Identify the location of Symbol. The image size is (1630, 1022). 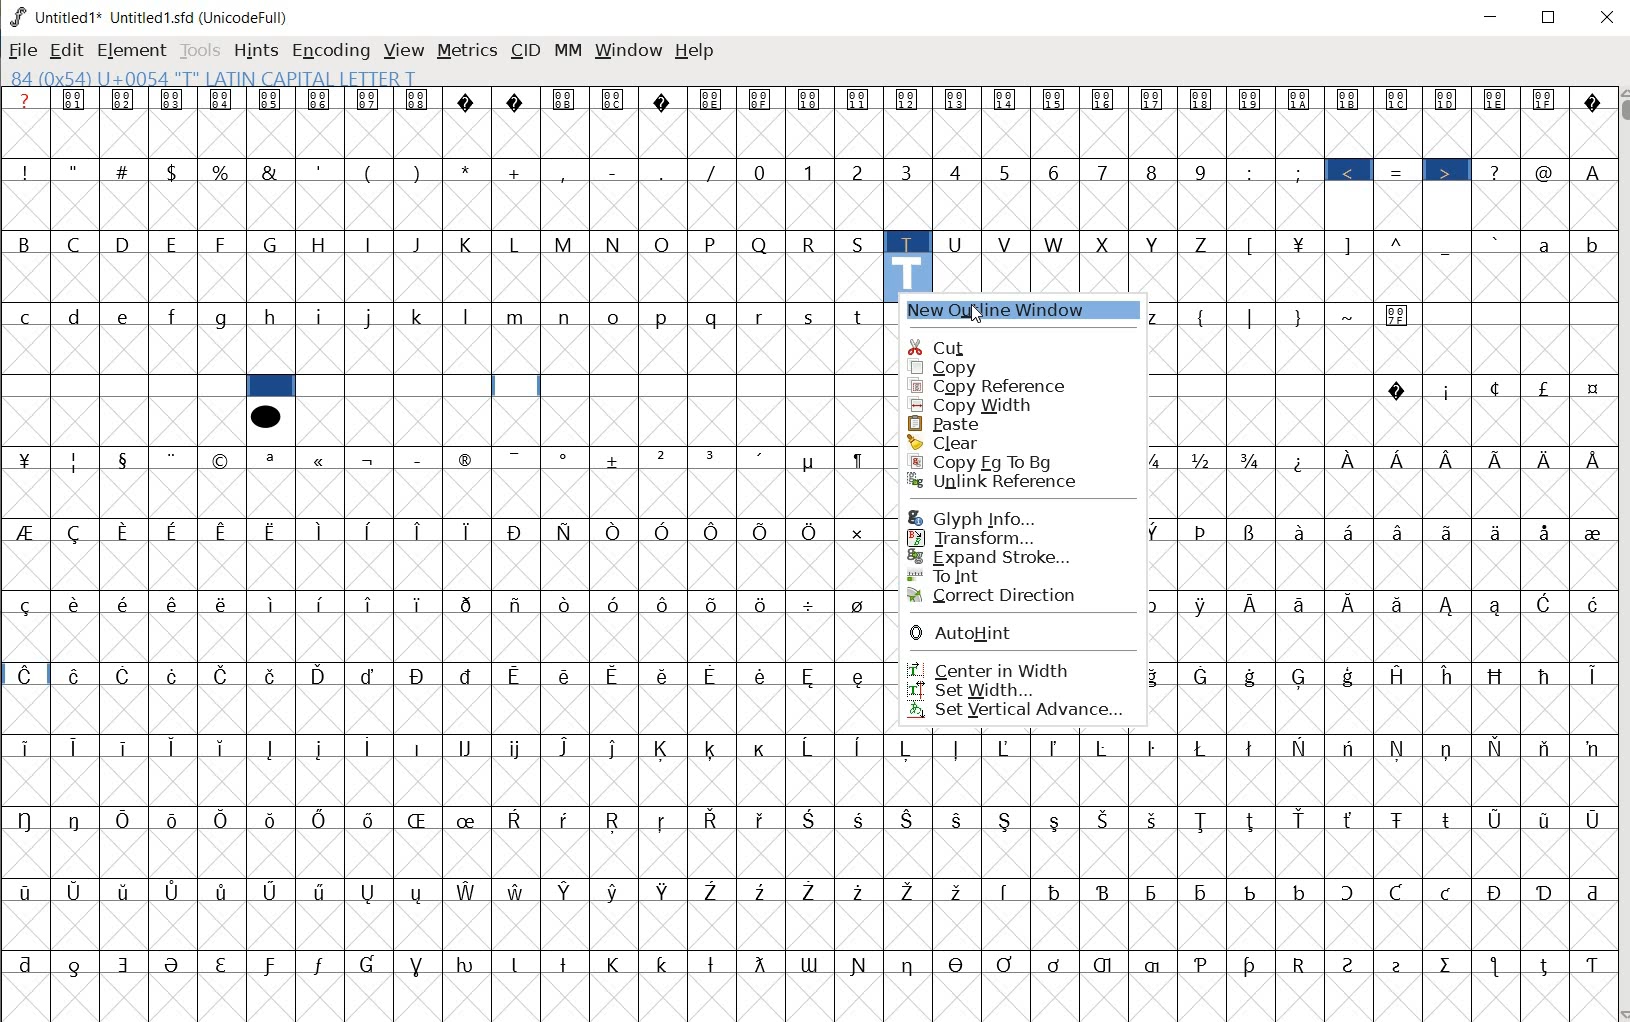
(221, 748).